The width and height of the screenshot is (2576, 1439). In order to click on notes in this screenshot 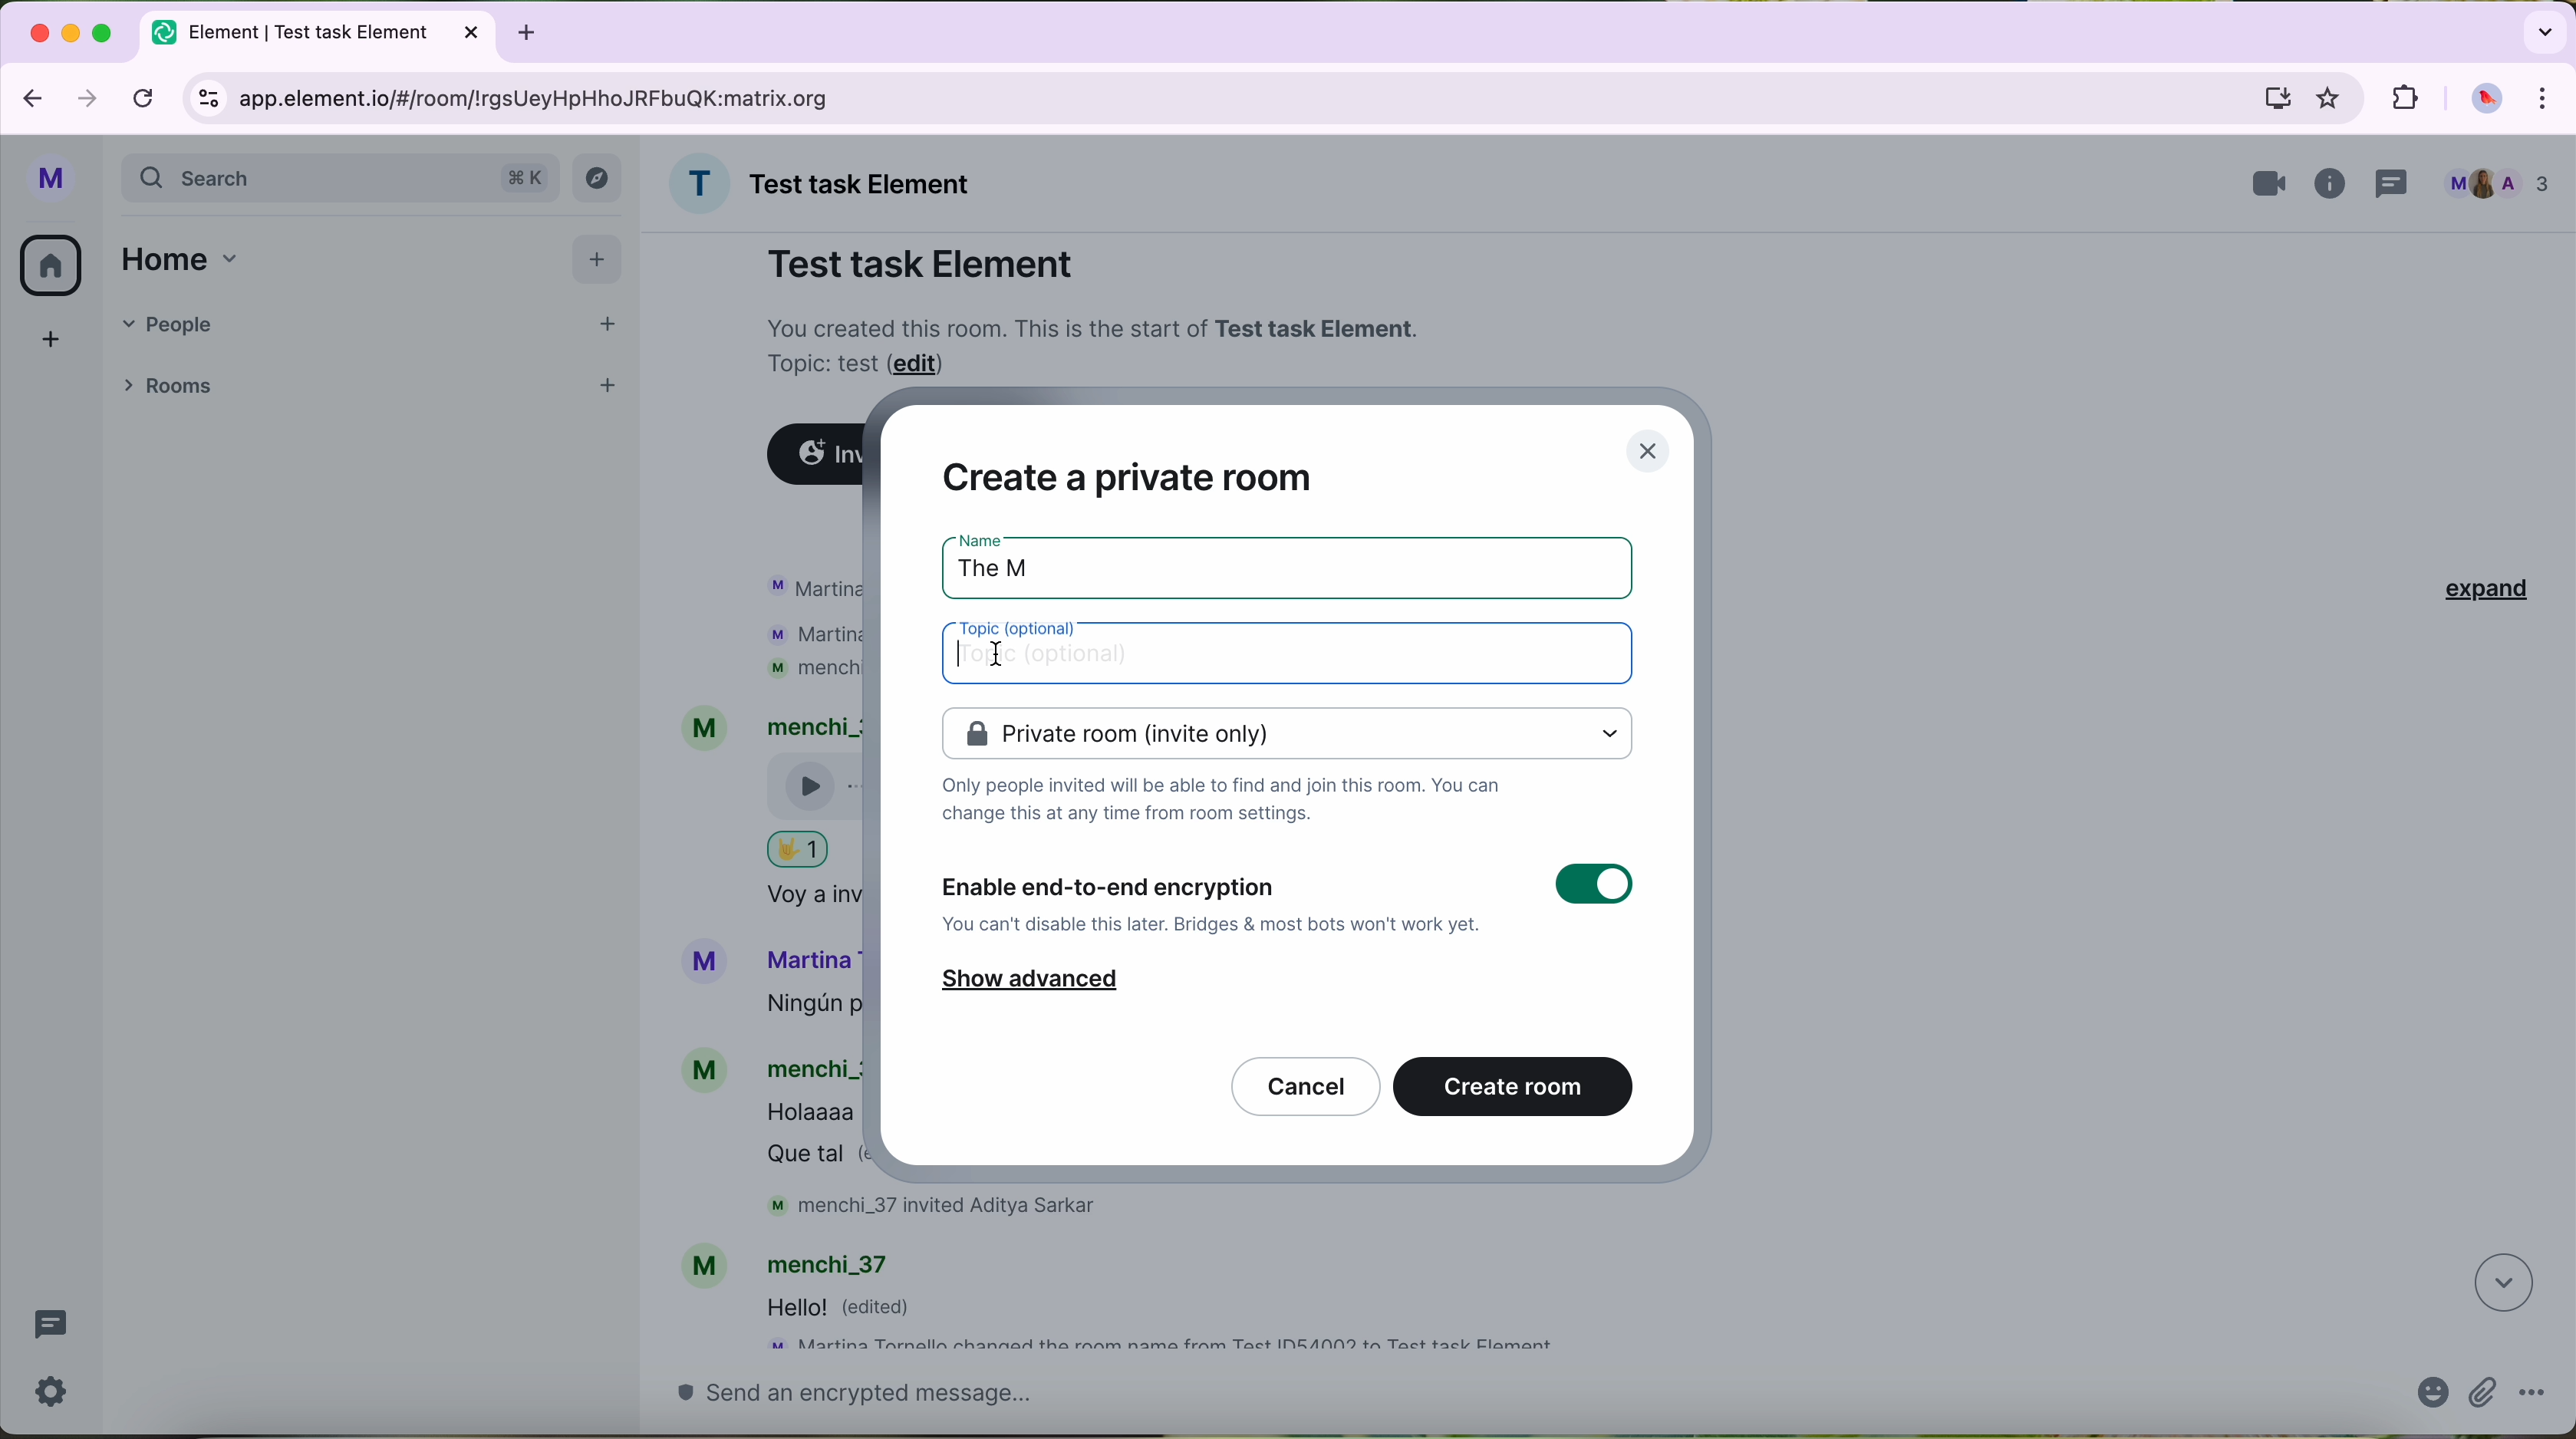, I will do `click(1223, 806)`.